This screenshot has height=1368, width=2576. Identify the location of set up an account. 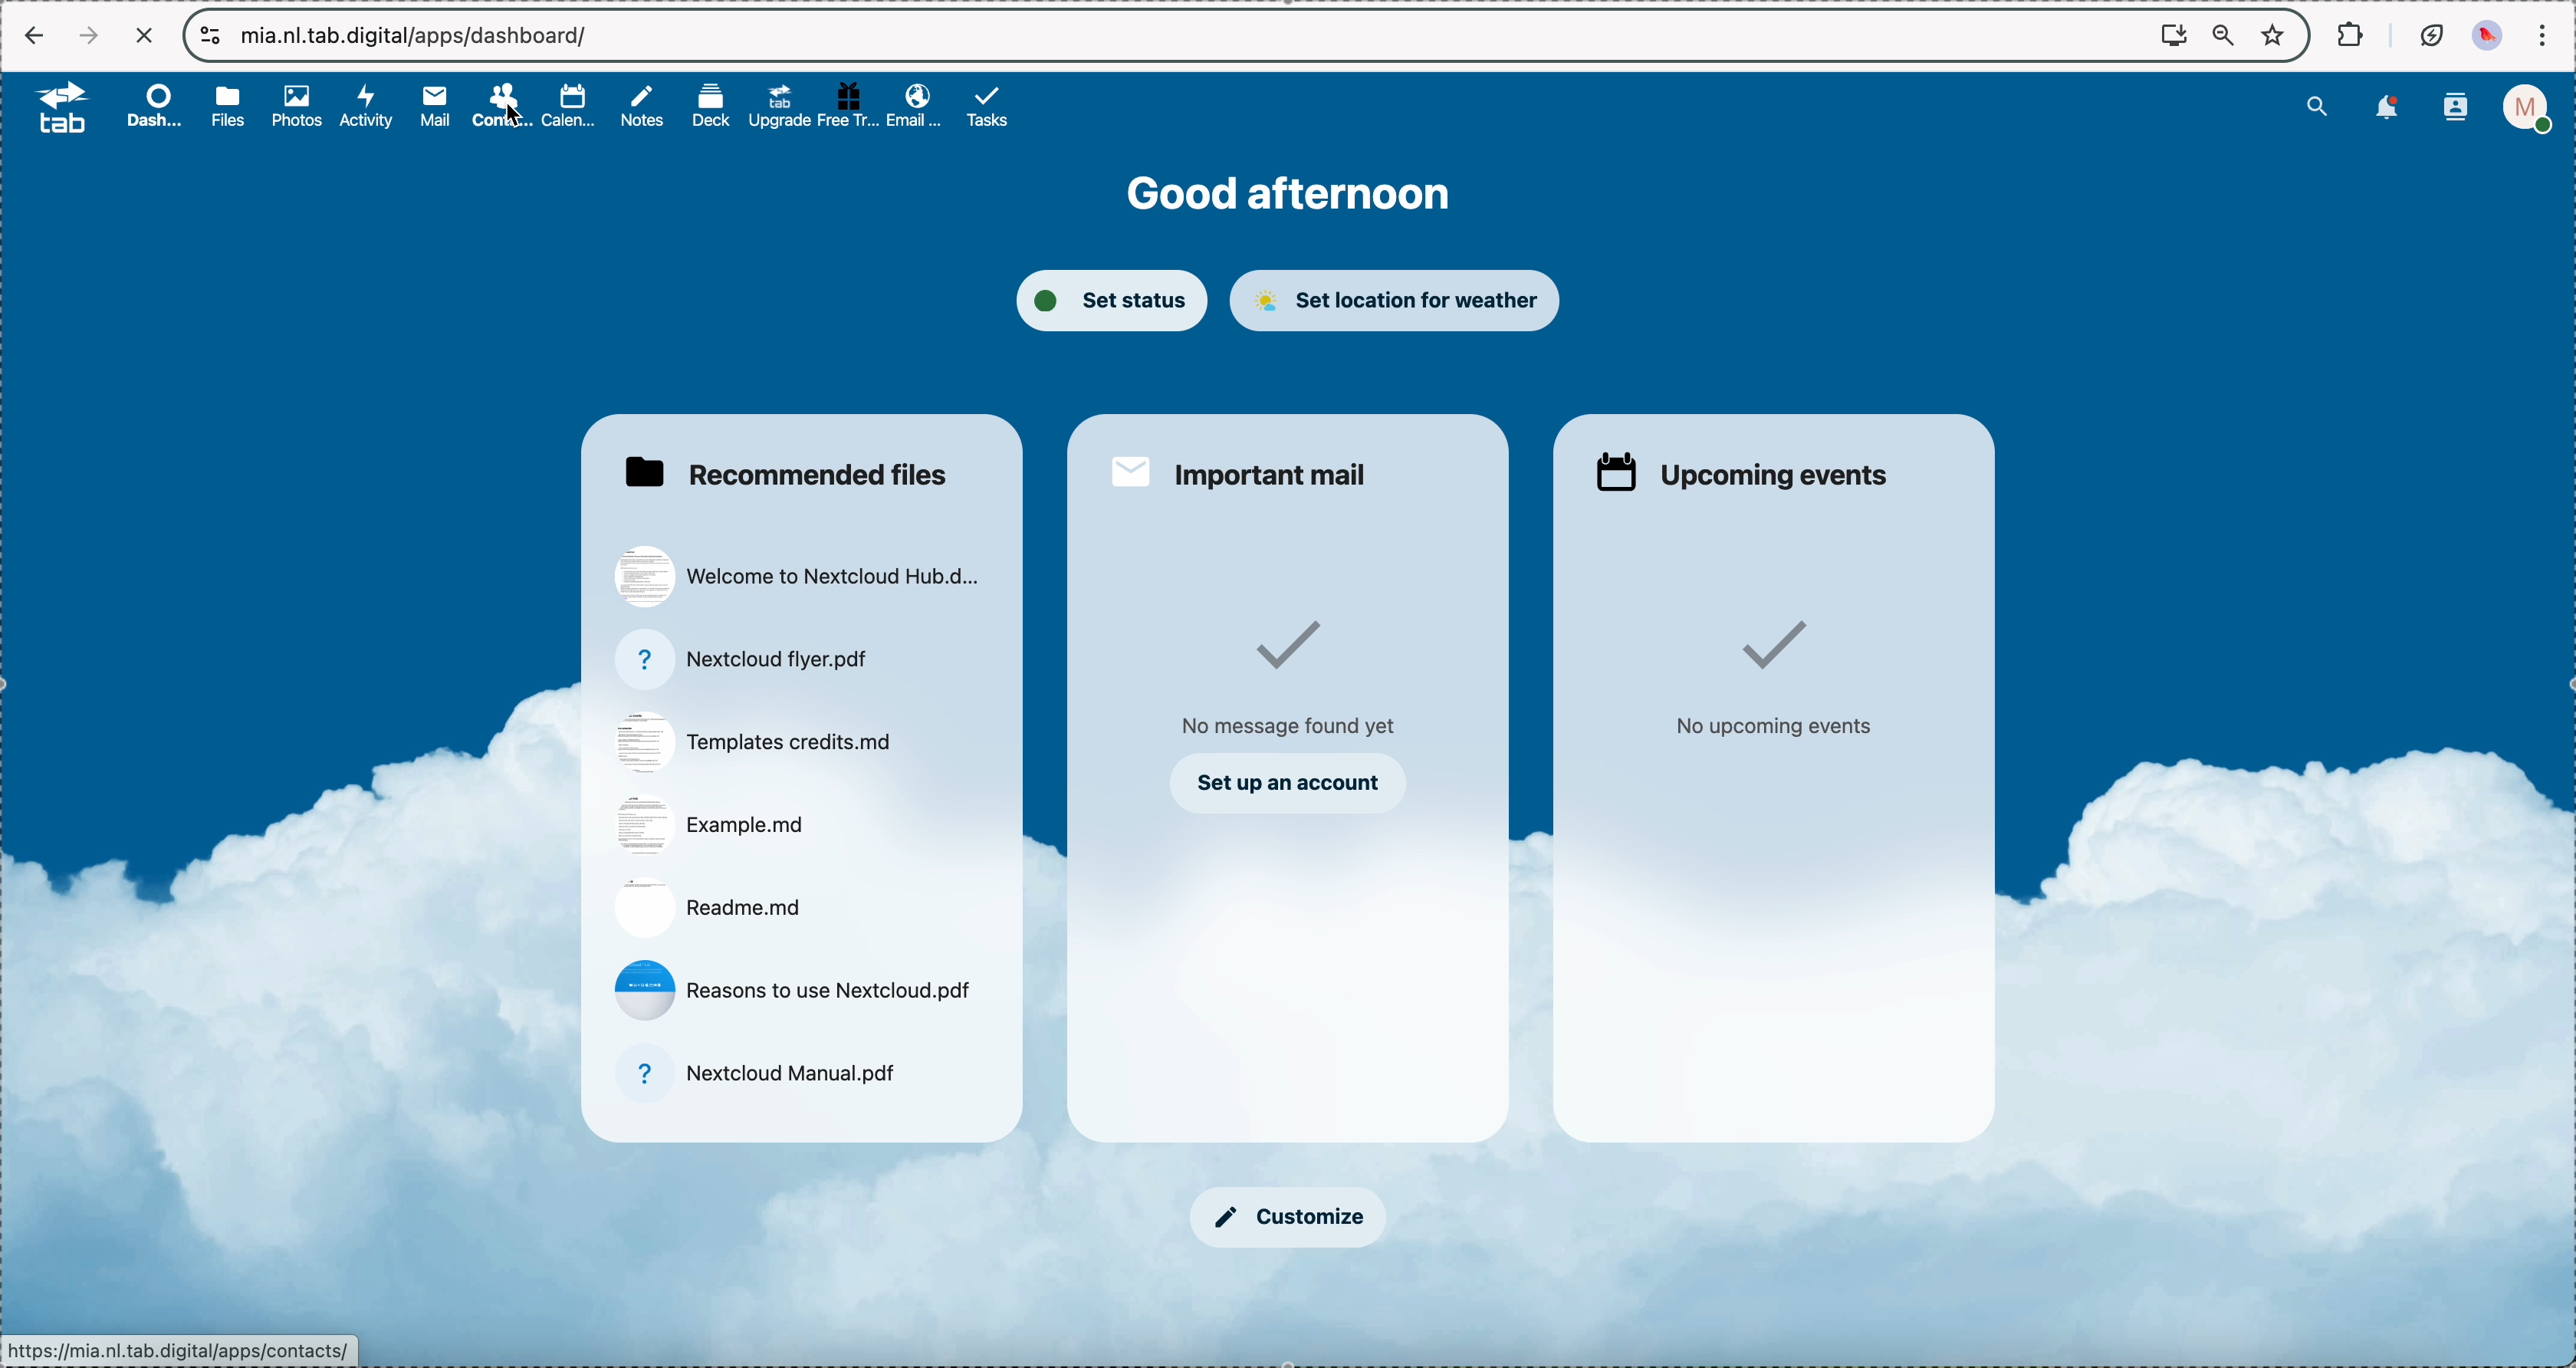
(1294, 784).